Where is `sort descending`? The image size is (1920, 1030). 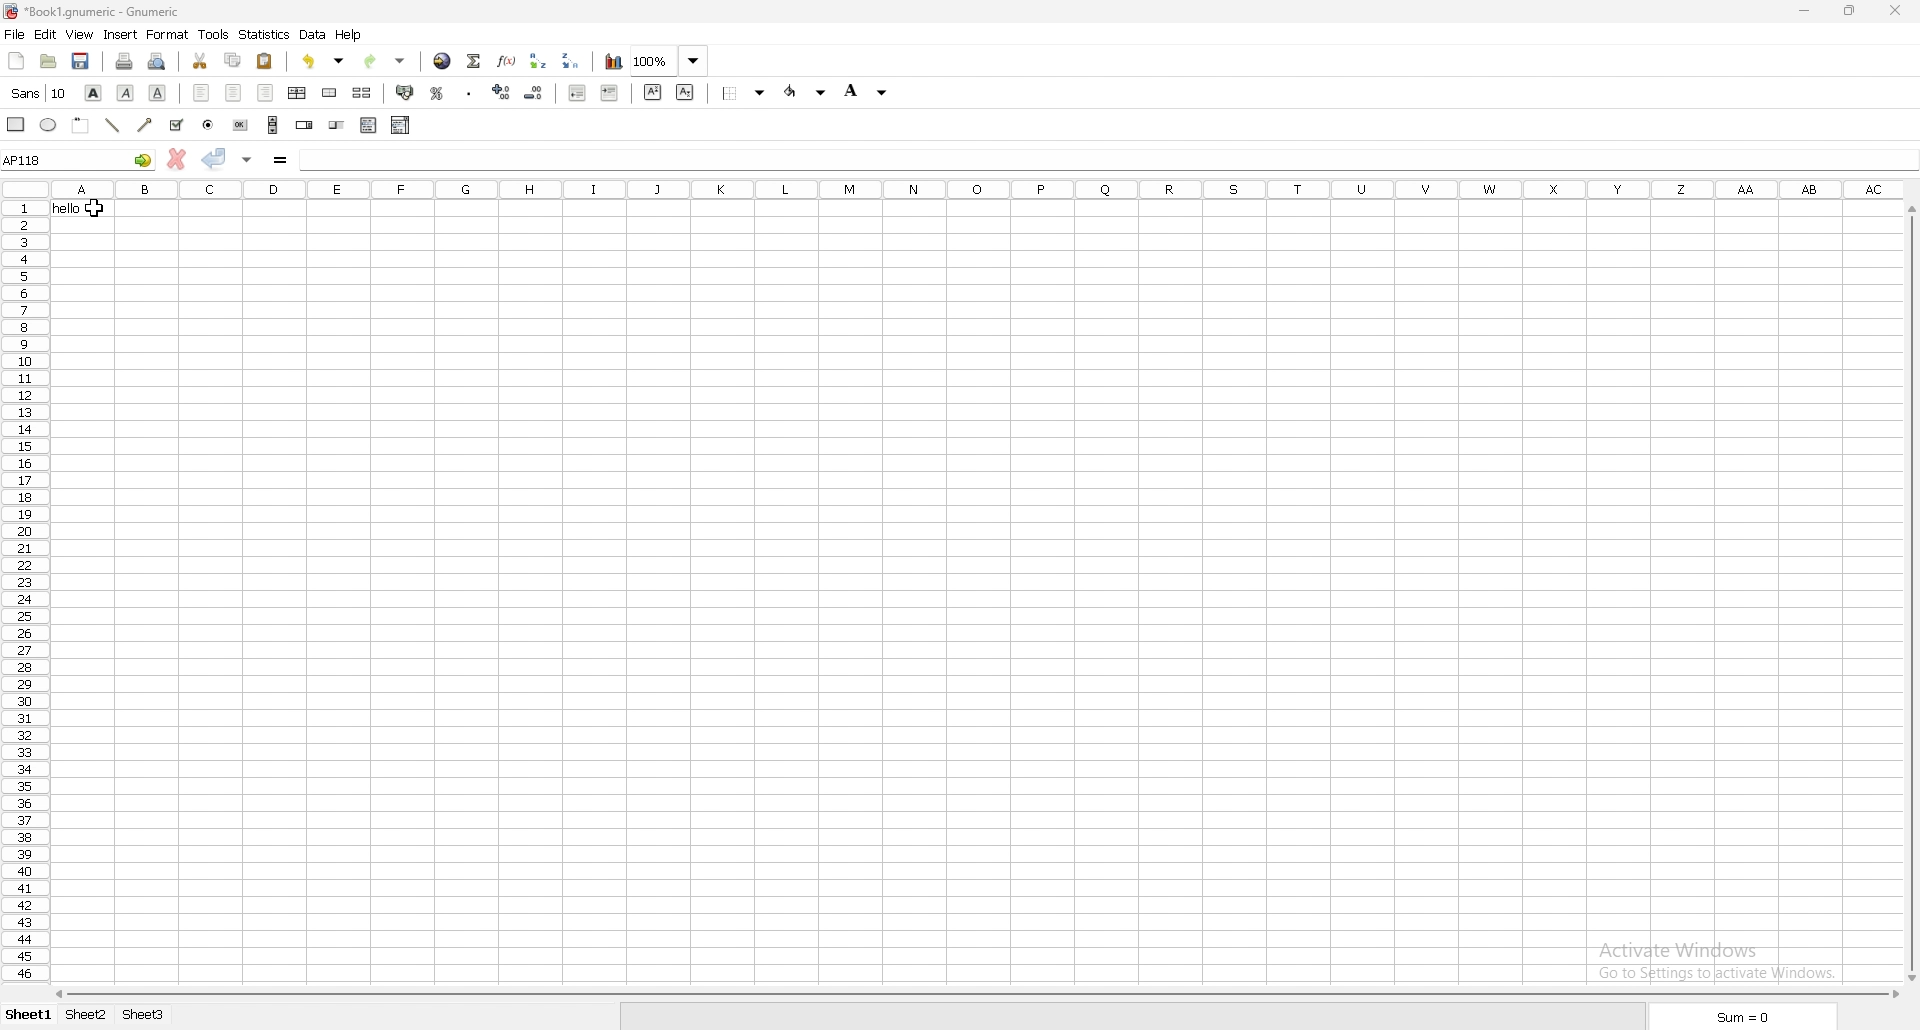
sort descending is located at coordinates (572, 61).